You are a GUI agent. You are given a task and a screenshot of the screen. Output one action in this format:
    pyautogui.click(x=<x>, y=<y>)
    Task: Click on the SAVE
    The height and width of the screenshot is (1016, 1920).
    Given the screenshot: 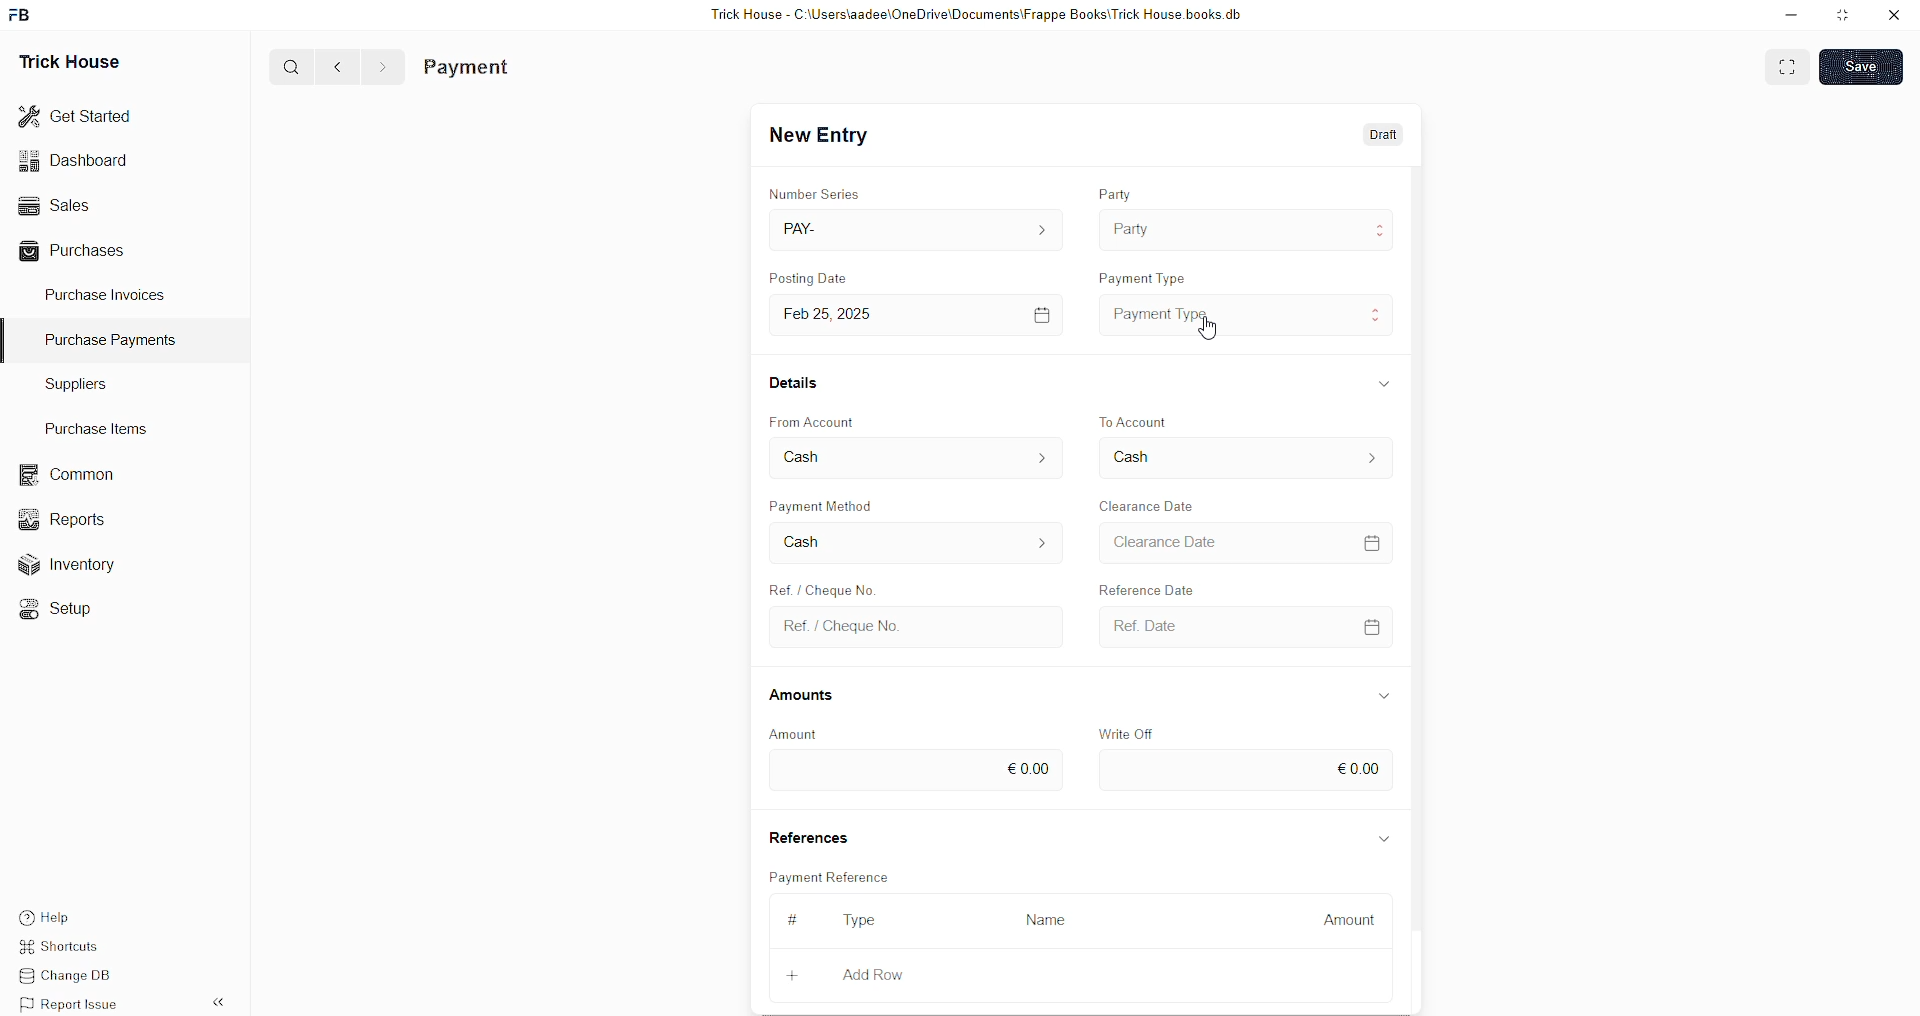 What is the action you would take?
    pyautogui.click(x=1866, y=65)
    